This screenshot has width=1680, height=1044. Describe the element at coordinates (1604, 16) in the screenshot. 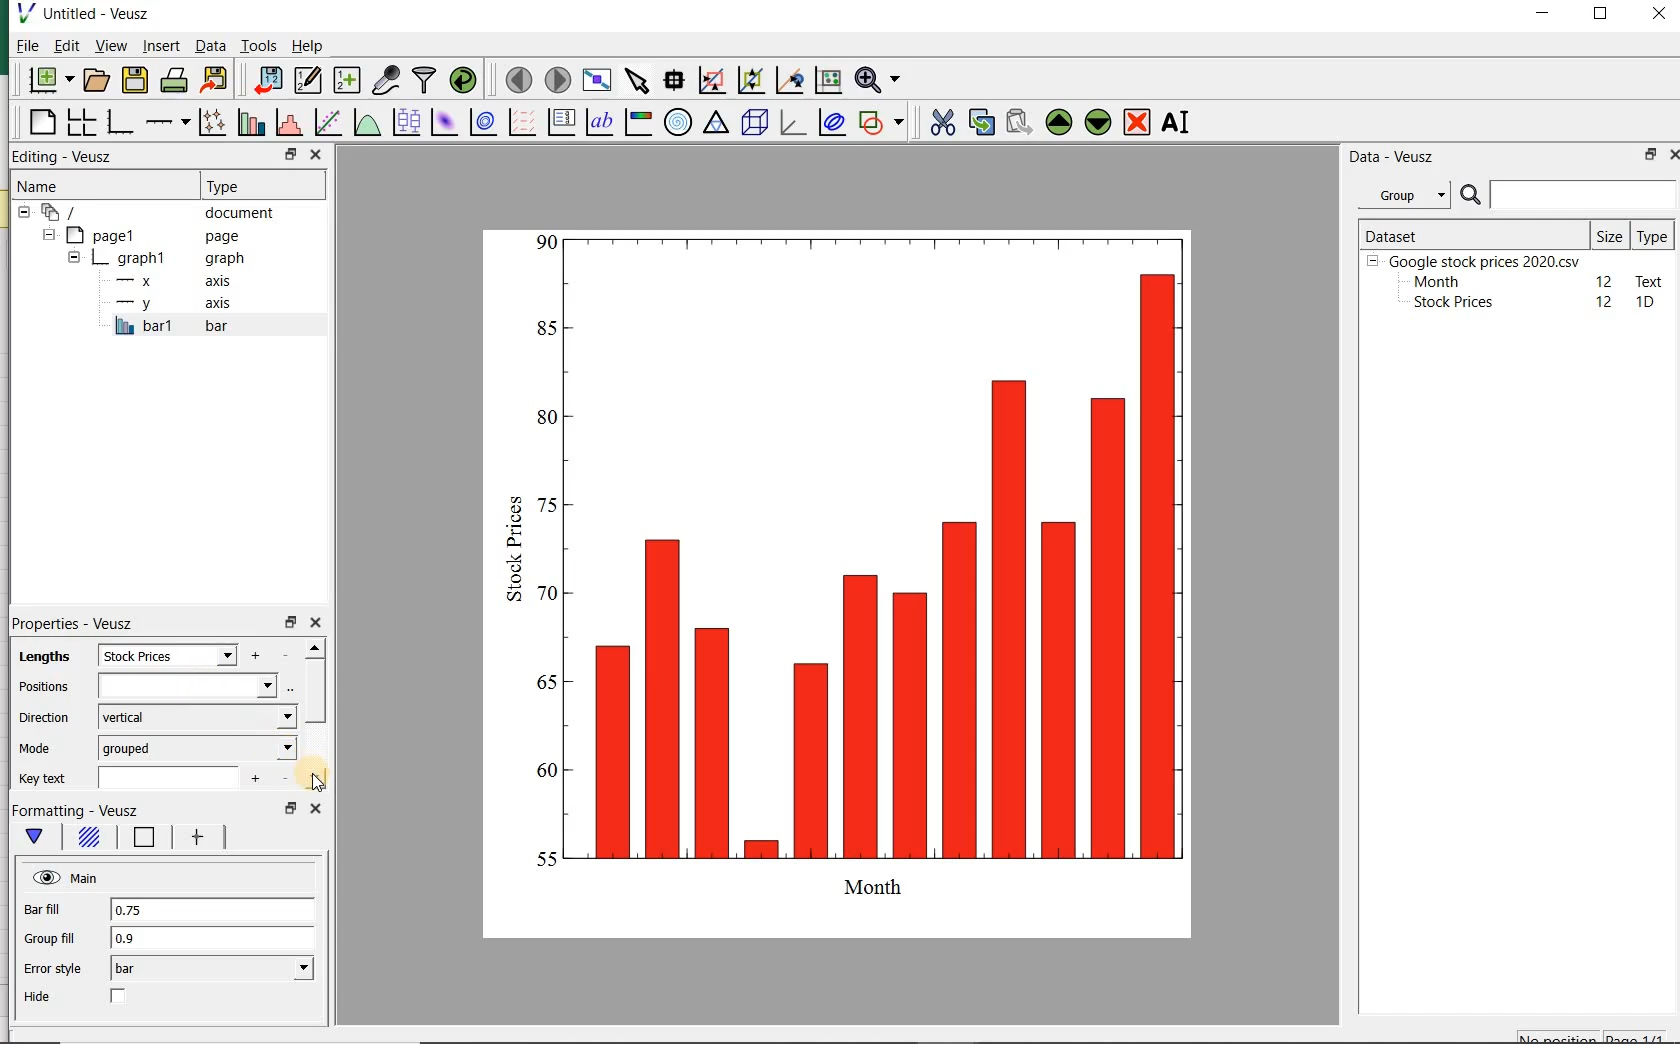

I see `maximize` at that location.